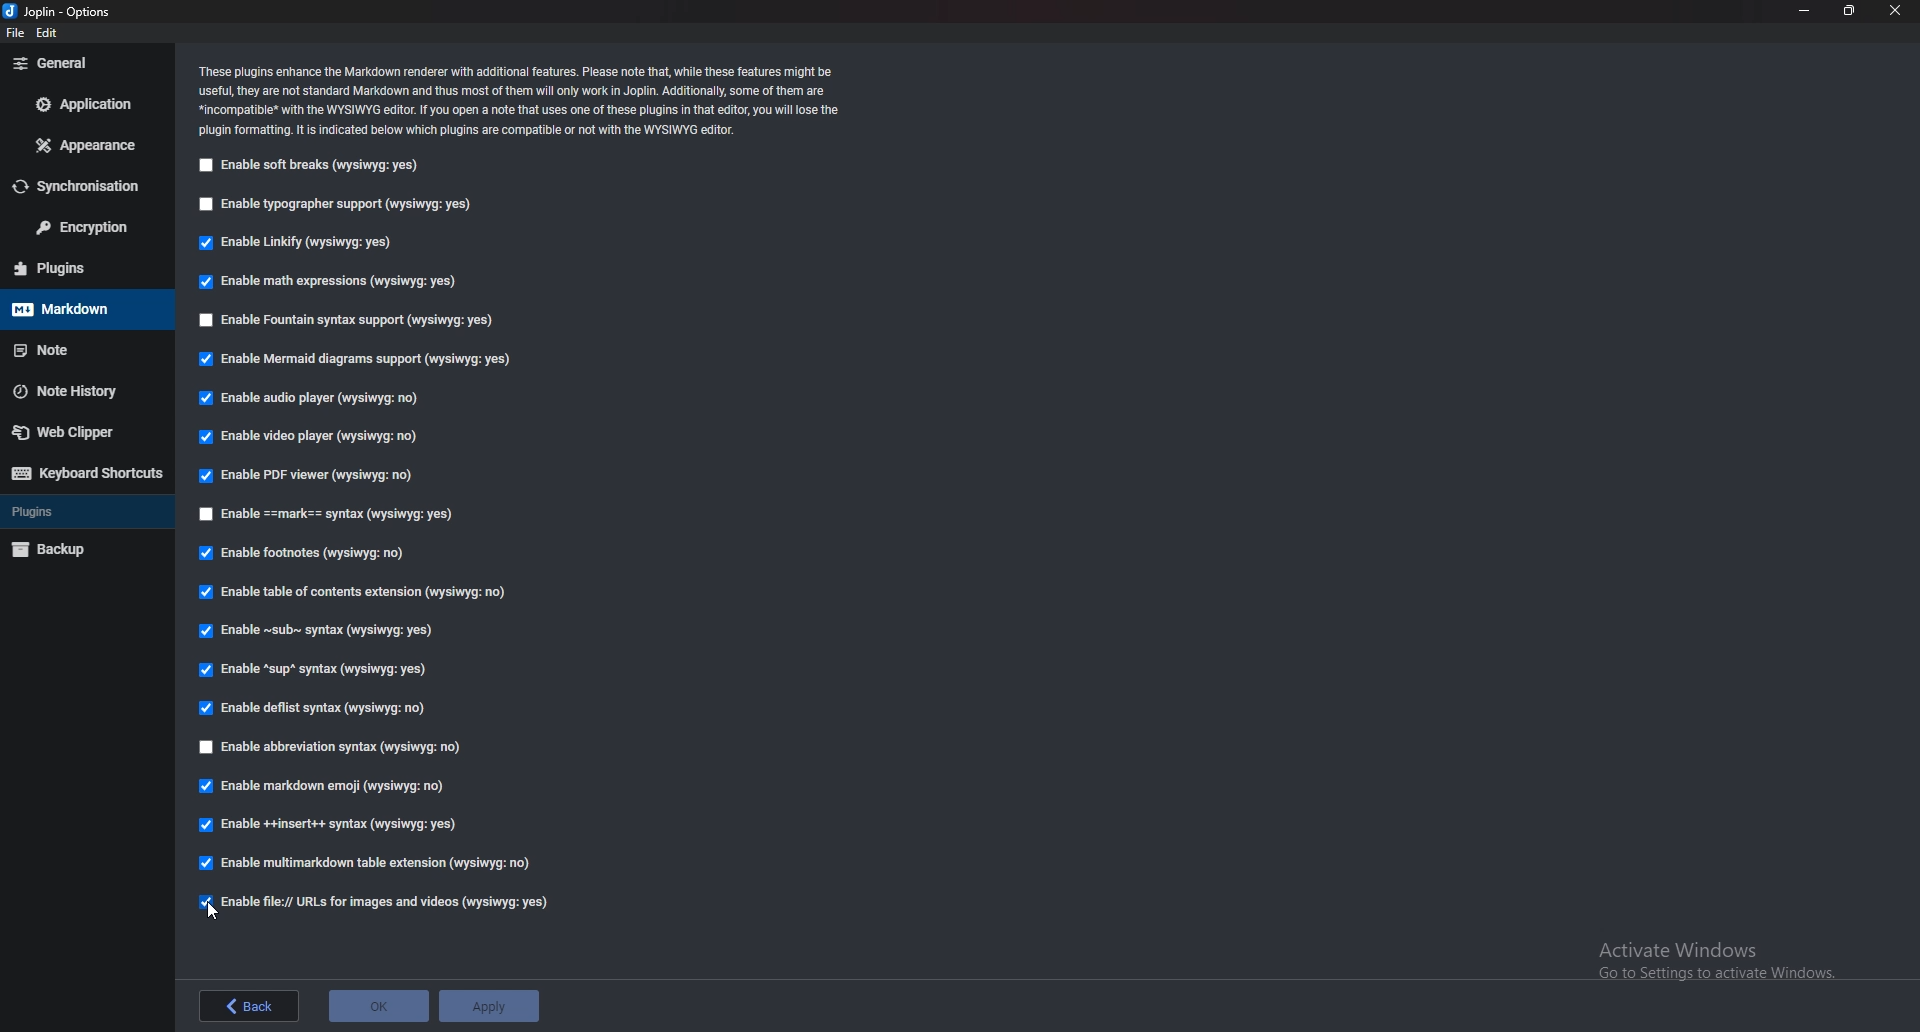 This screenshot has height=1032, width=1920. I want to click on enable Mark Syntax, so click(340, 513).